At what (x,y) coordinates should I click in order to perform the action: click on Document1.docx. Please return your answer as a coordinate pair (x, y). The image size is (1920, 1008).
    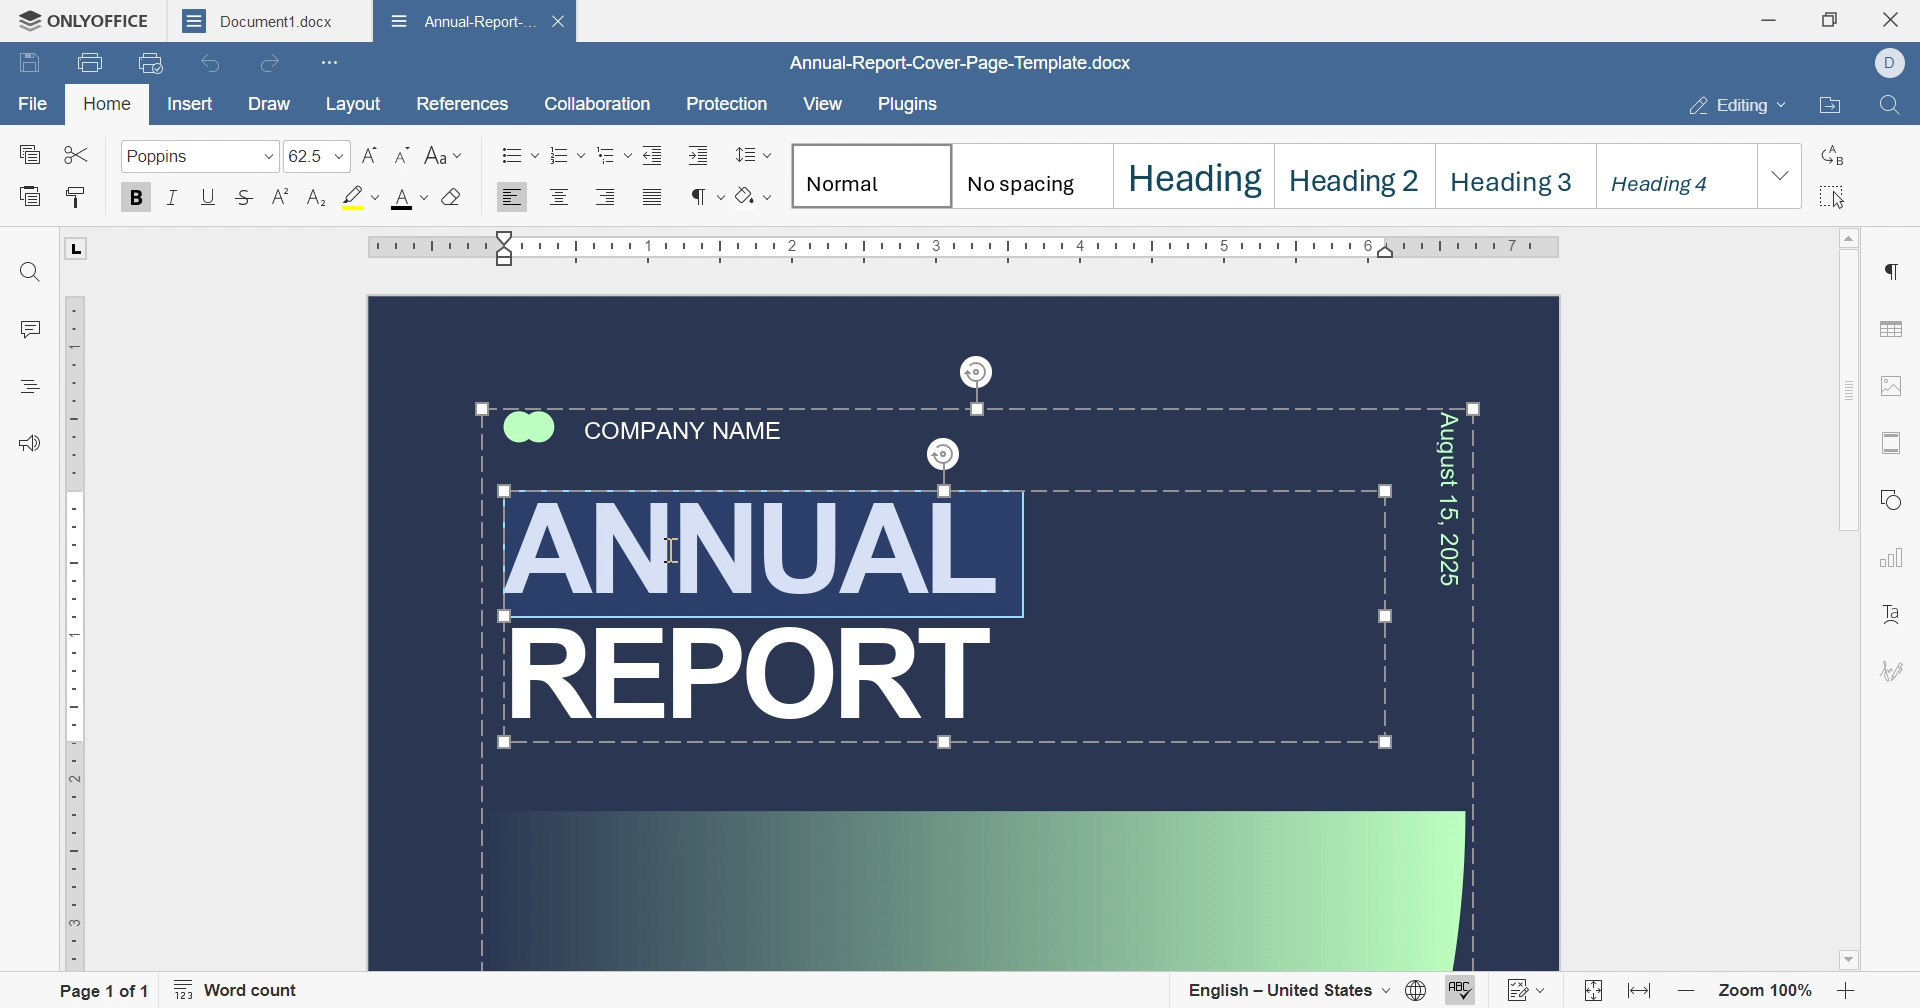
    Looking at the image, I should click on (951, 64).